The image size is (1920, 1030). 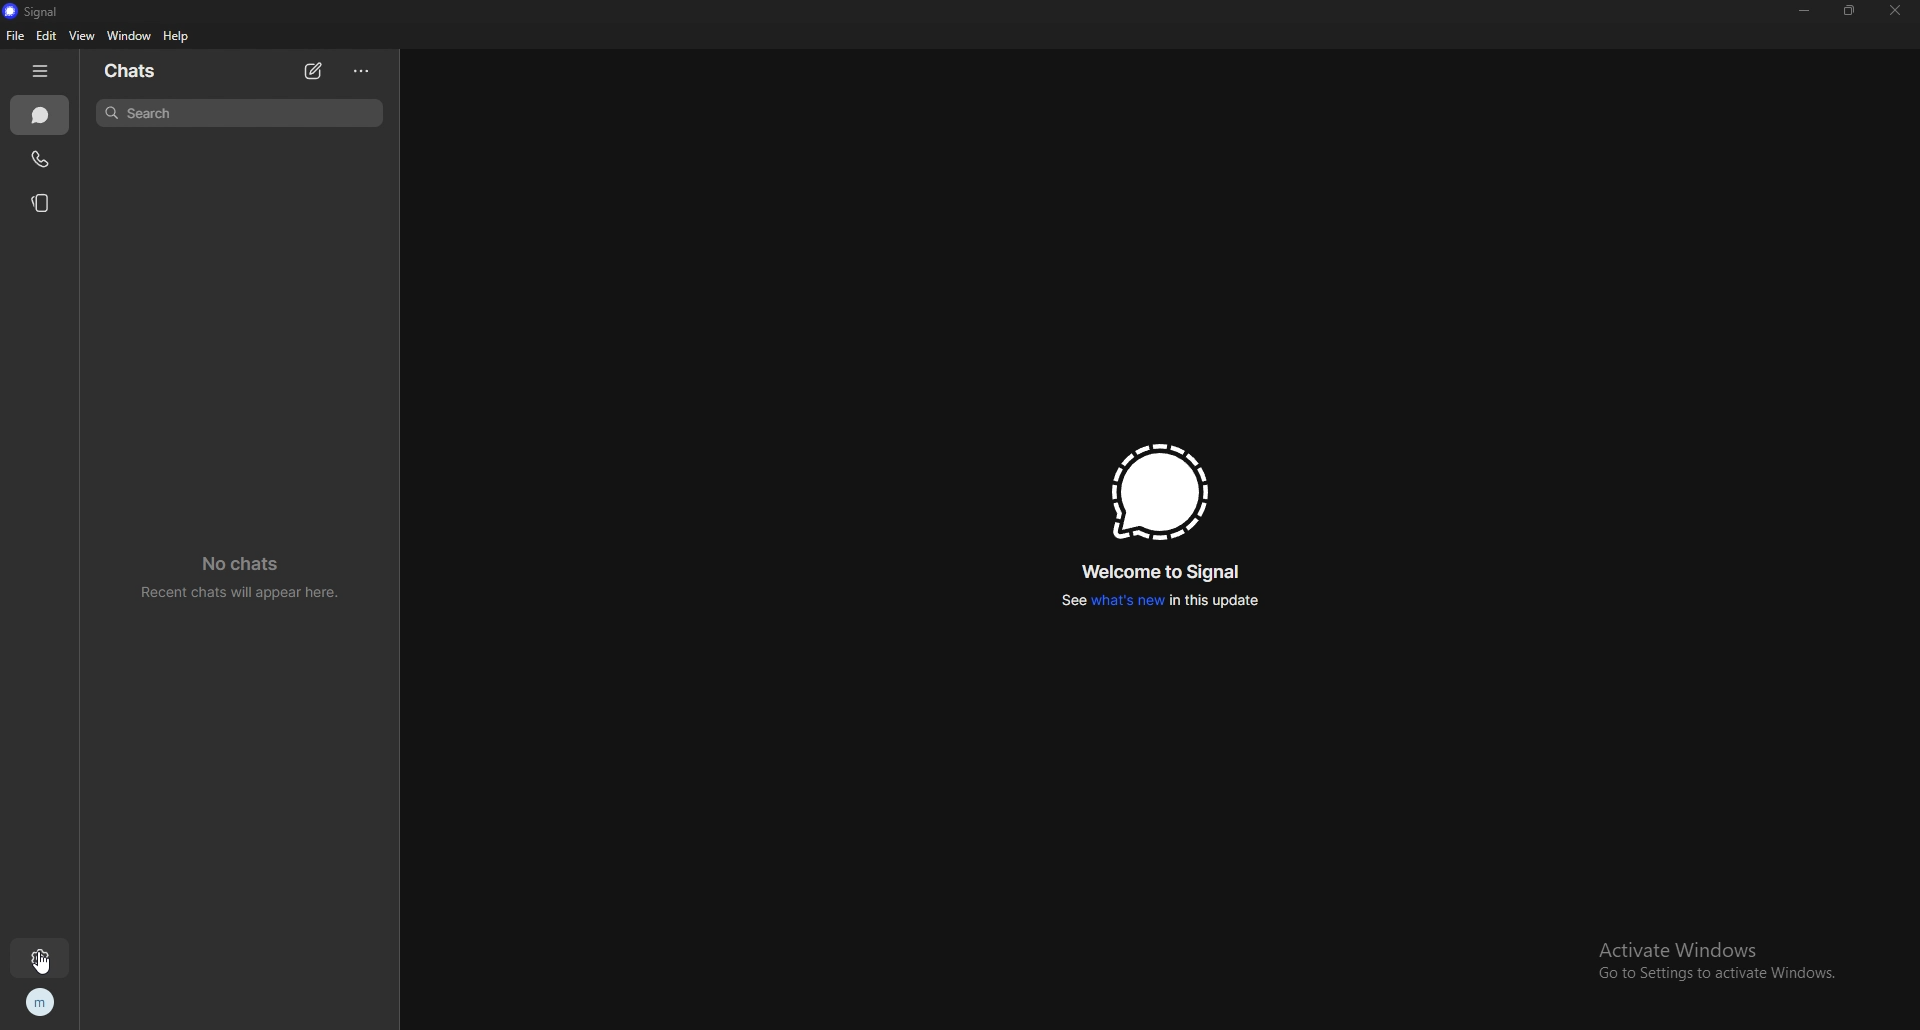 I want to click on minimize, so click(x=1806, y=10).